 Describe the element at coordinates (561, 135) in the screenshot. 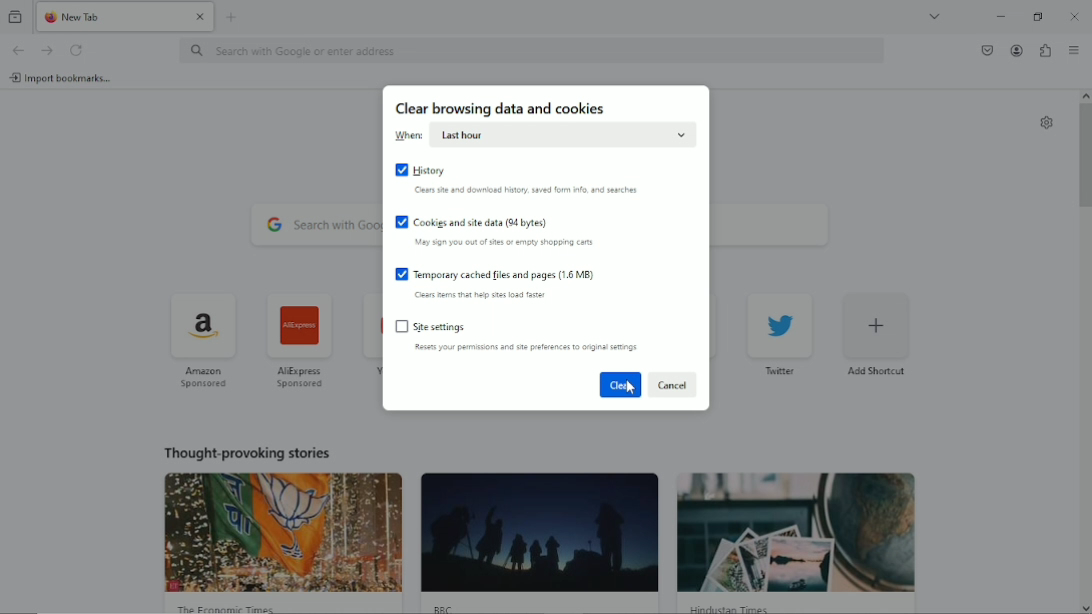

I see `Last hour` at that location.